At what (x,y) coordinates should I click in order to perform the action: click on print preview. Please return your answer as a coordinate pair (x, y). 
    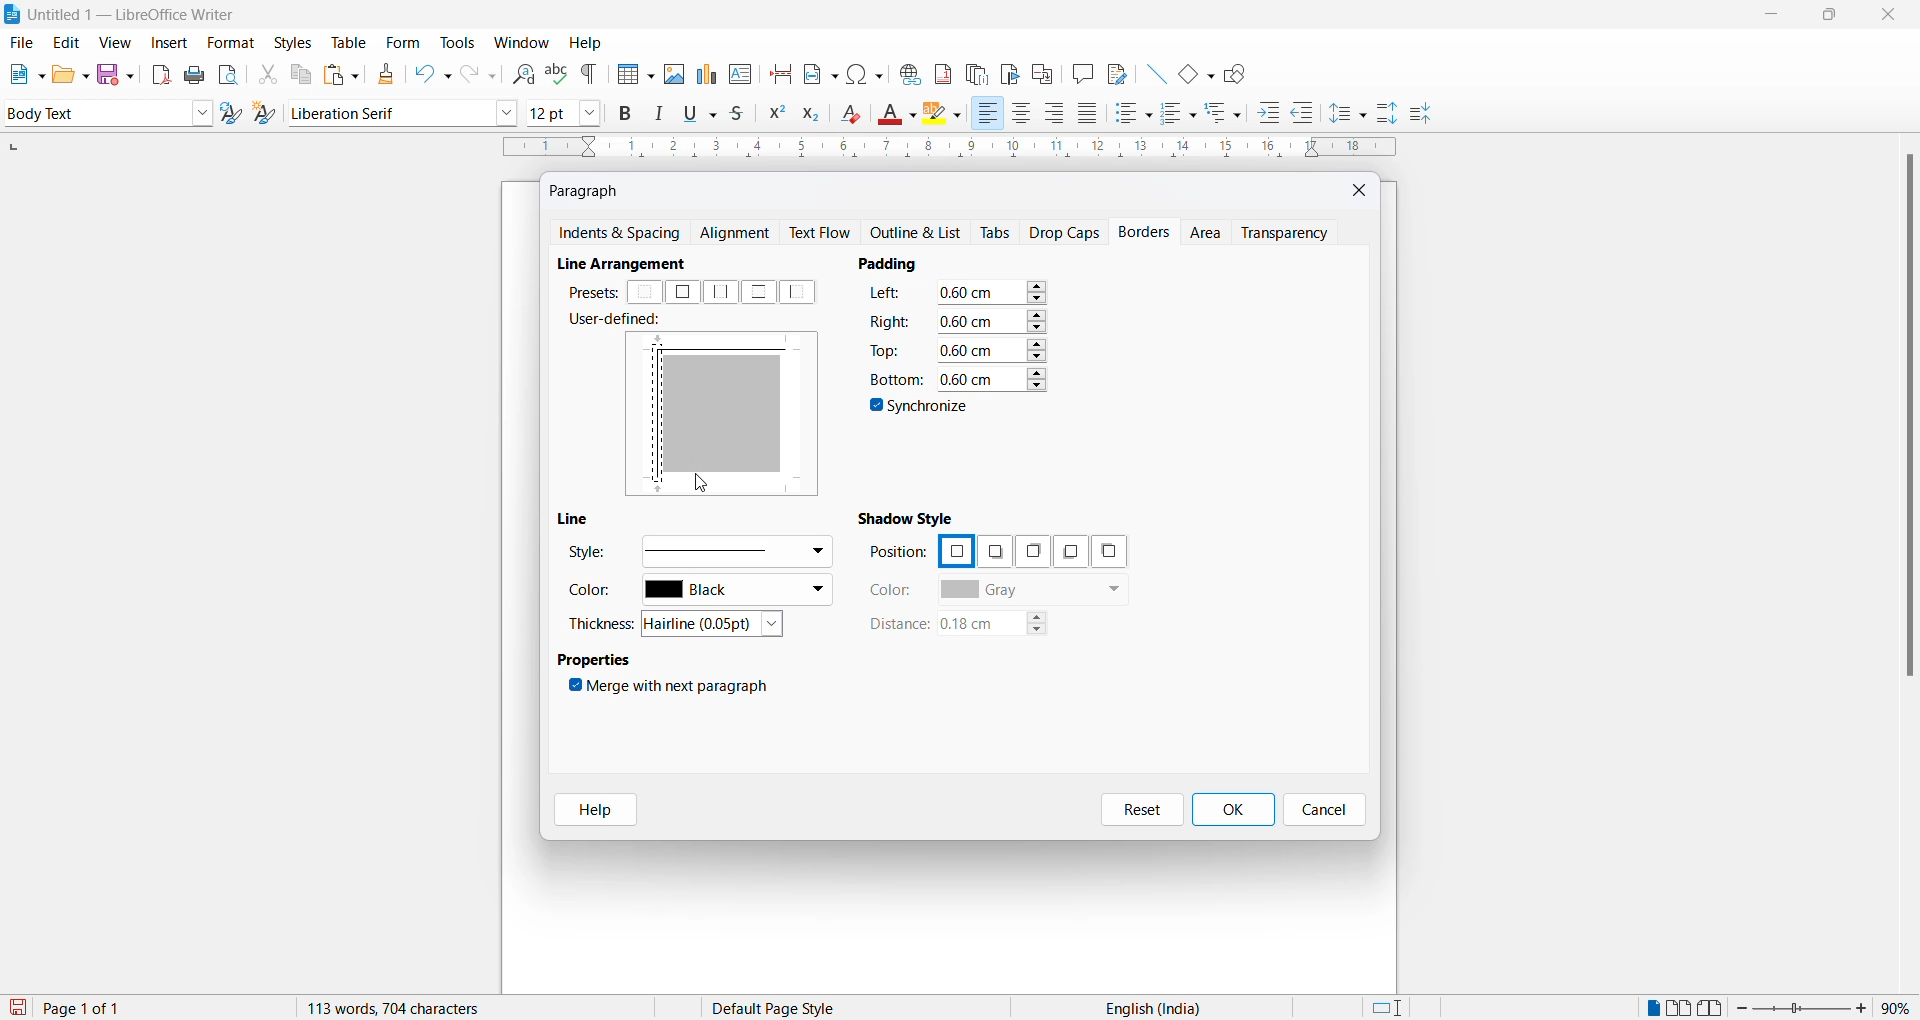
    Looking at the image, I should click on (229, 74).